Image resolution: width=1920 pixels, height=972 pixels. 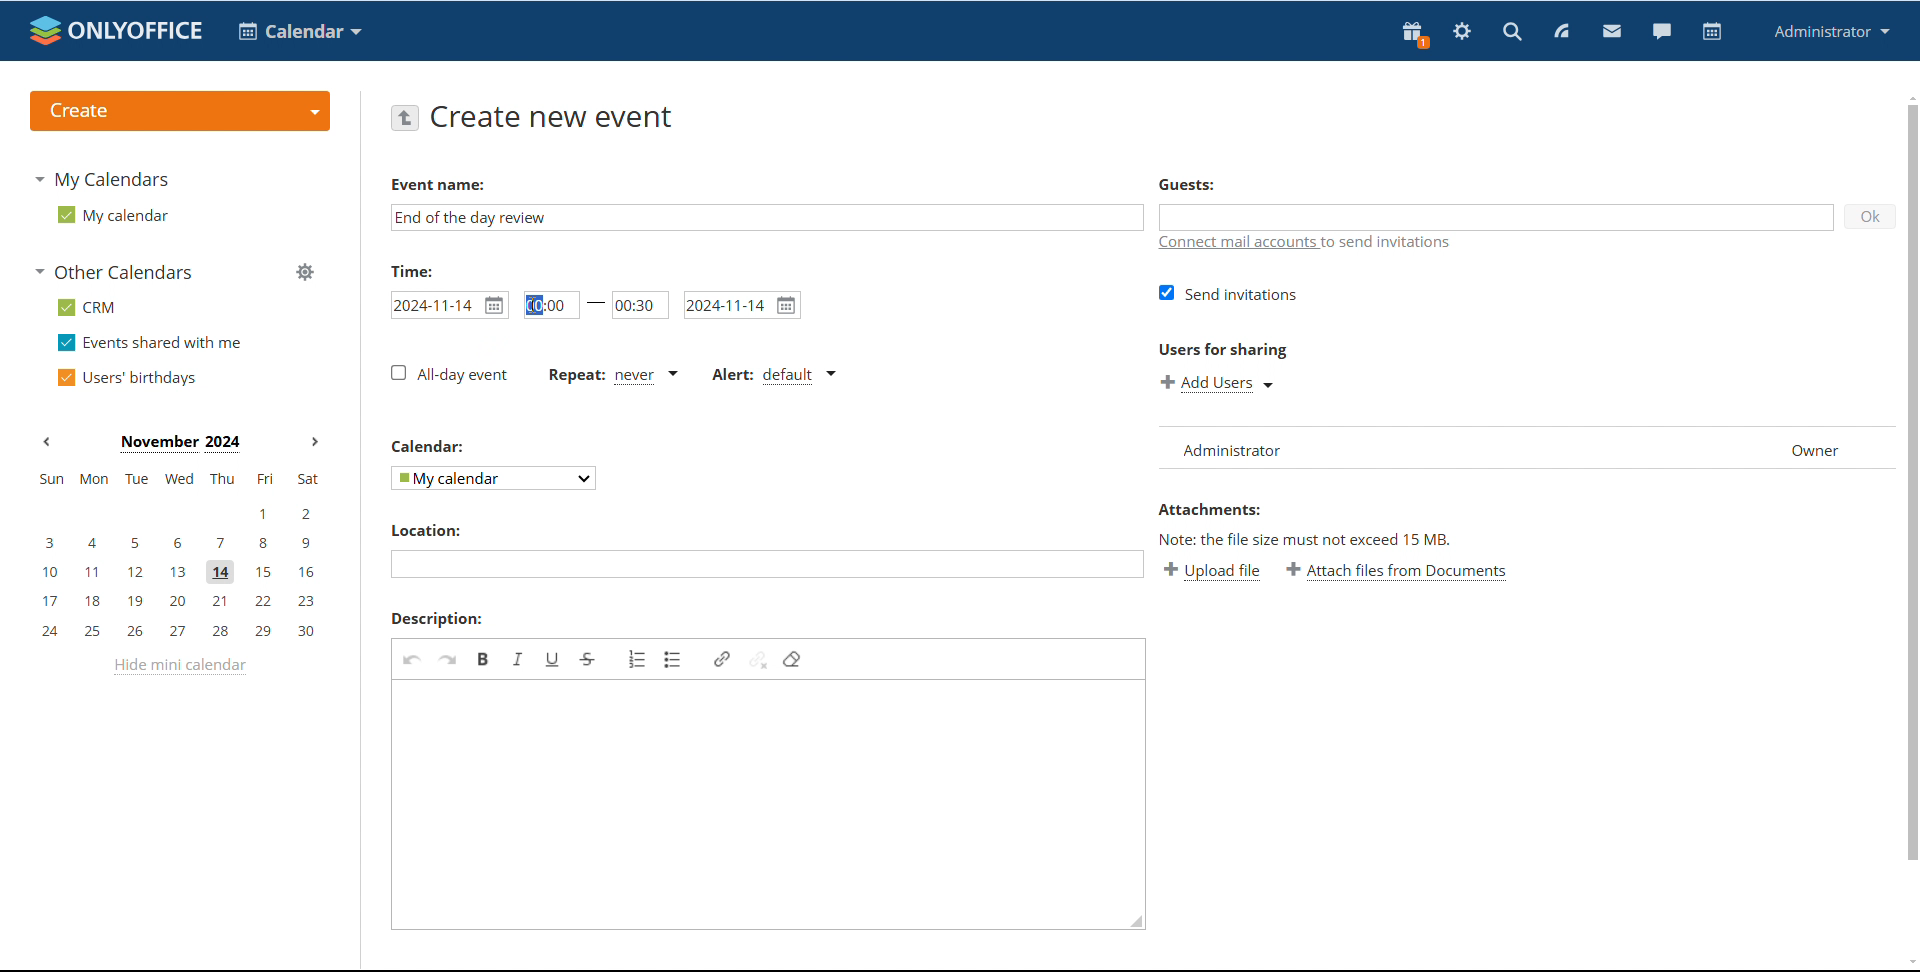 What do you see at coordinates (449, 305) in the screenshot?
I see `set start date` at bounding box center [449, 305].